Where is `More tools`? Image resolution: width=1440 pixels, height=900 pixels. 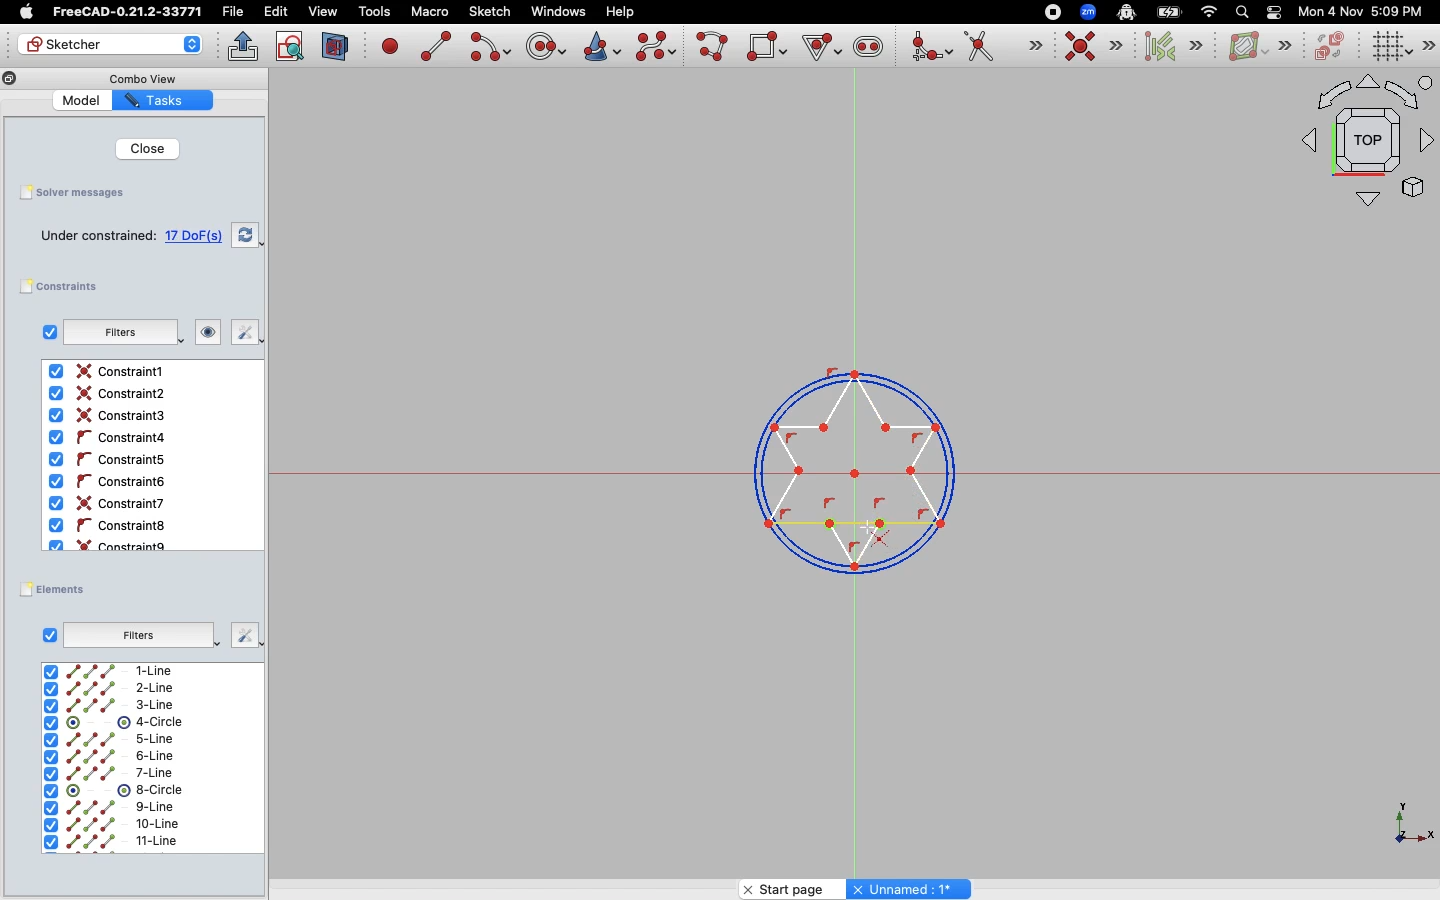 More tools is located at coordinates (1429, 51).